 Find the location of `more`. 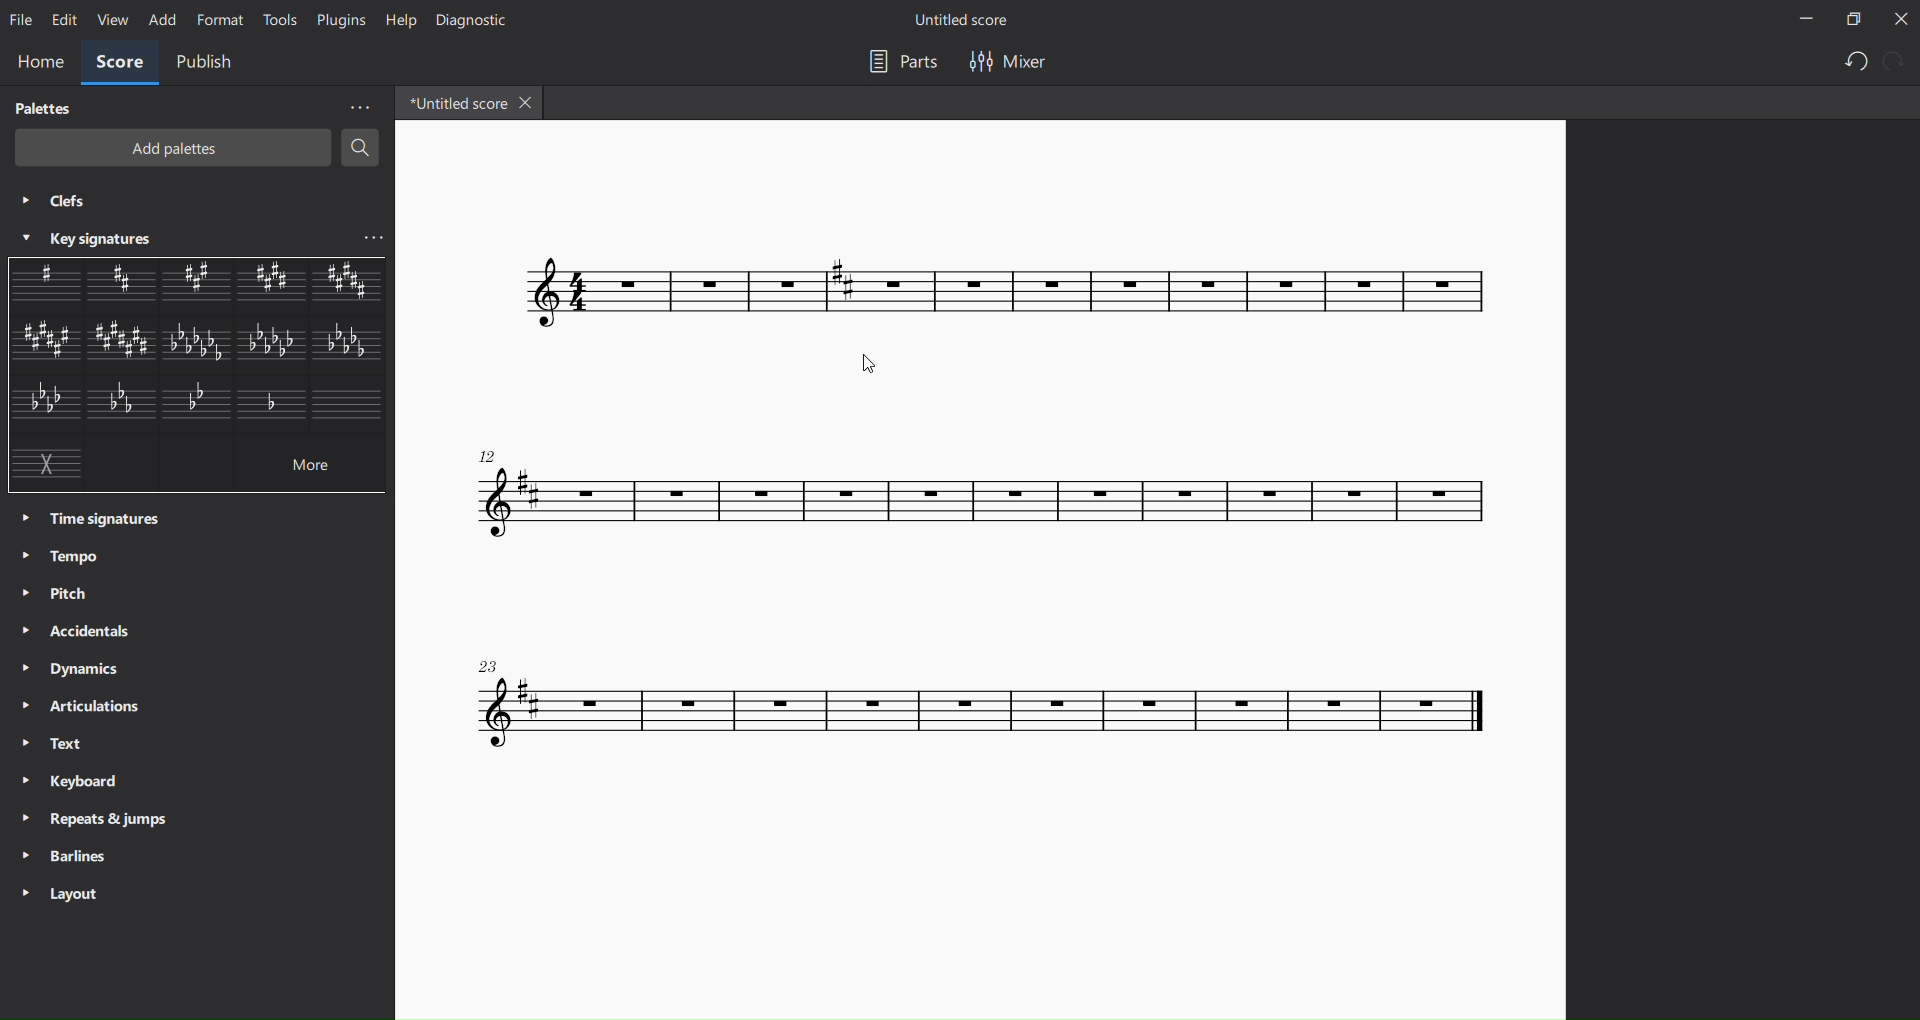

more is located at coordinates (307, 467).